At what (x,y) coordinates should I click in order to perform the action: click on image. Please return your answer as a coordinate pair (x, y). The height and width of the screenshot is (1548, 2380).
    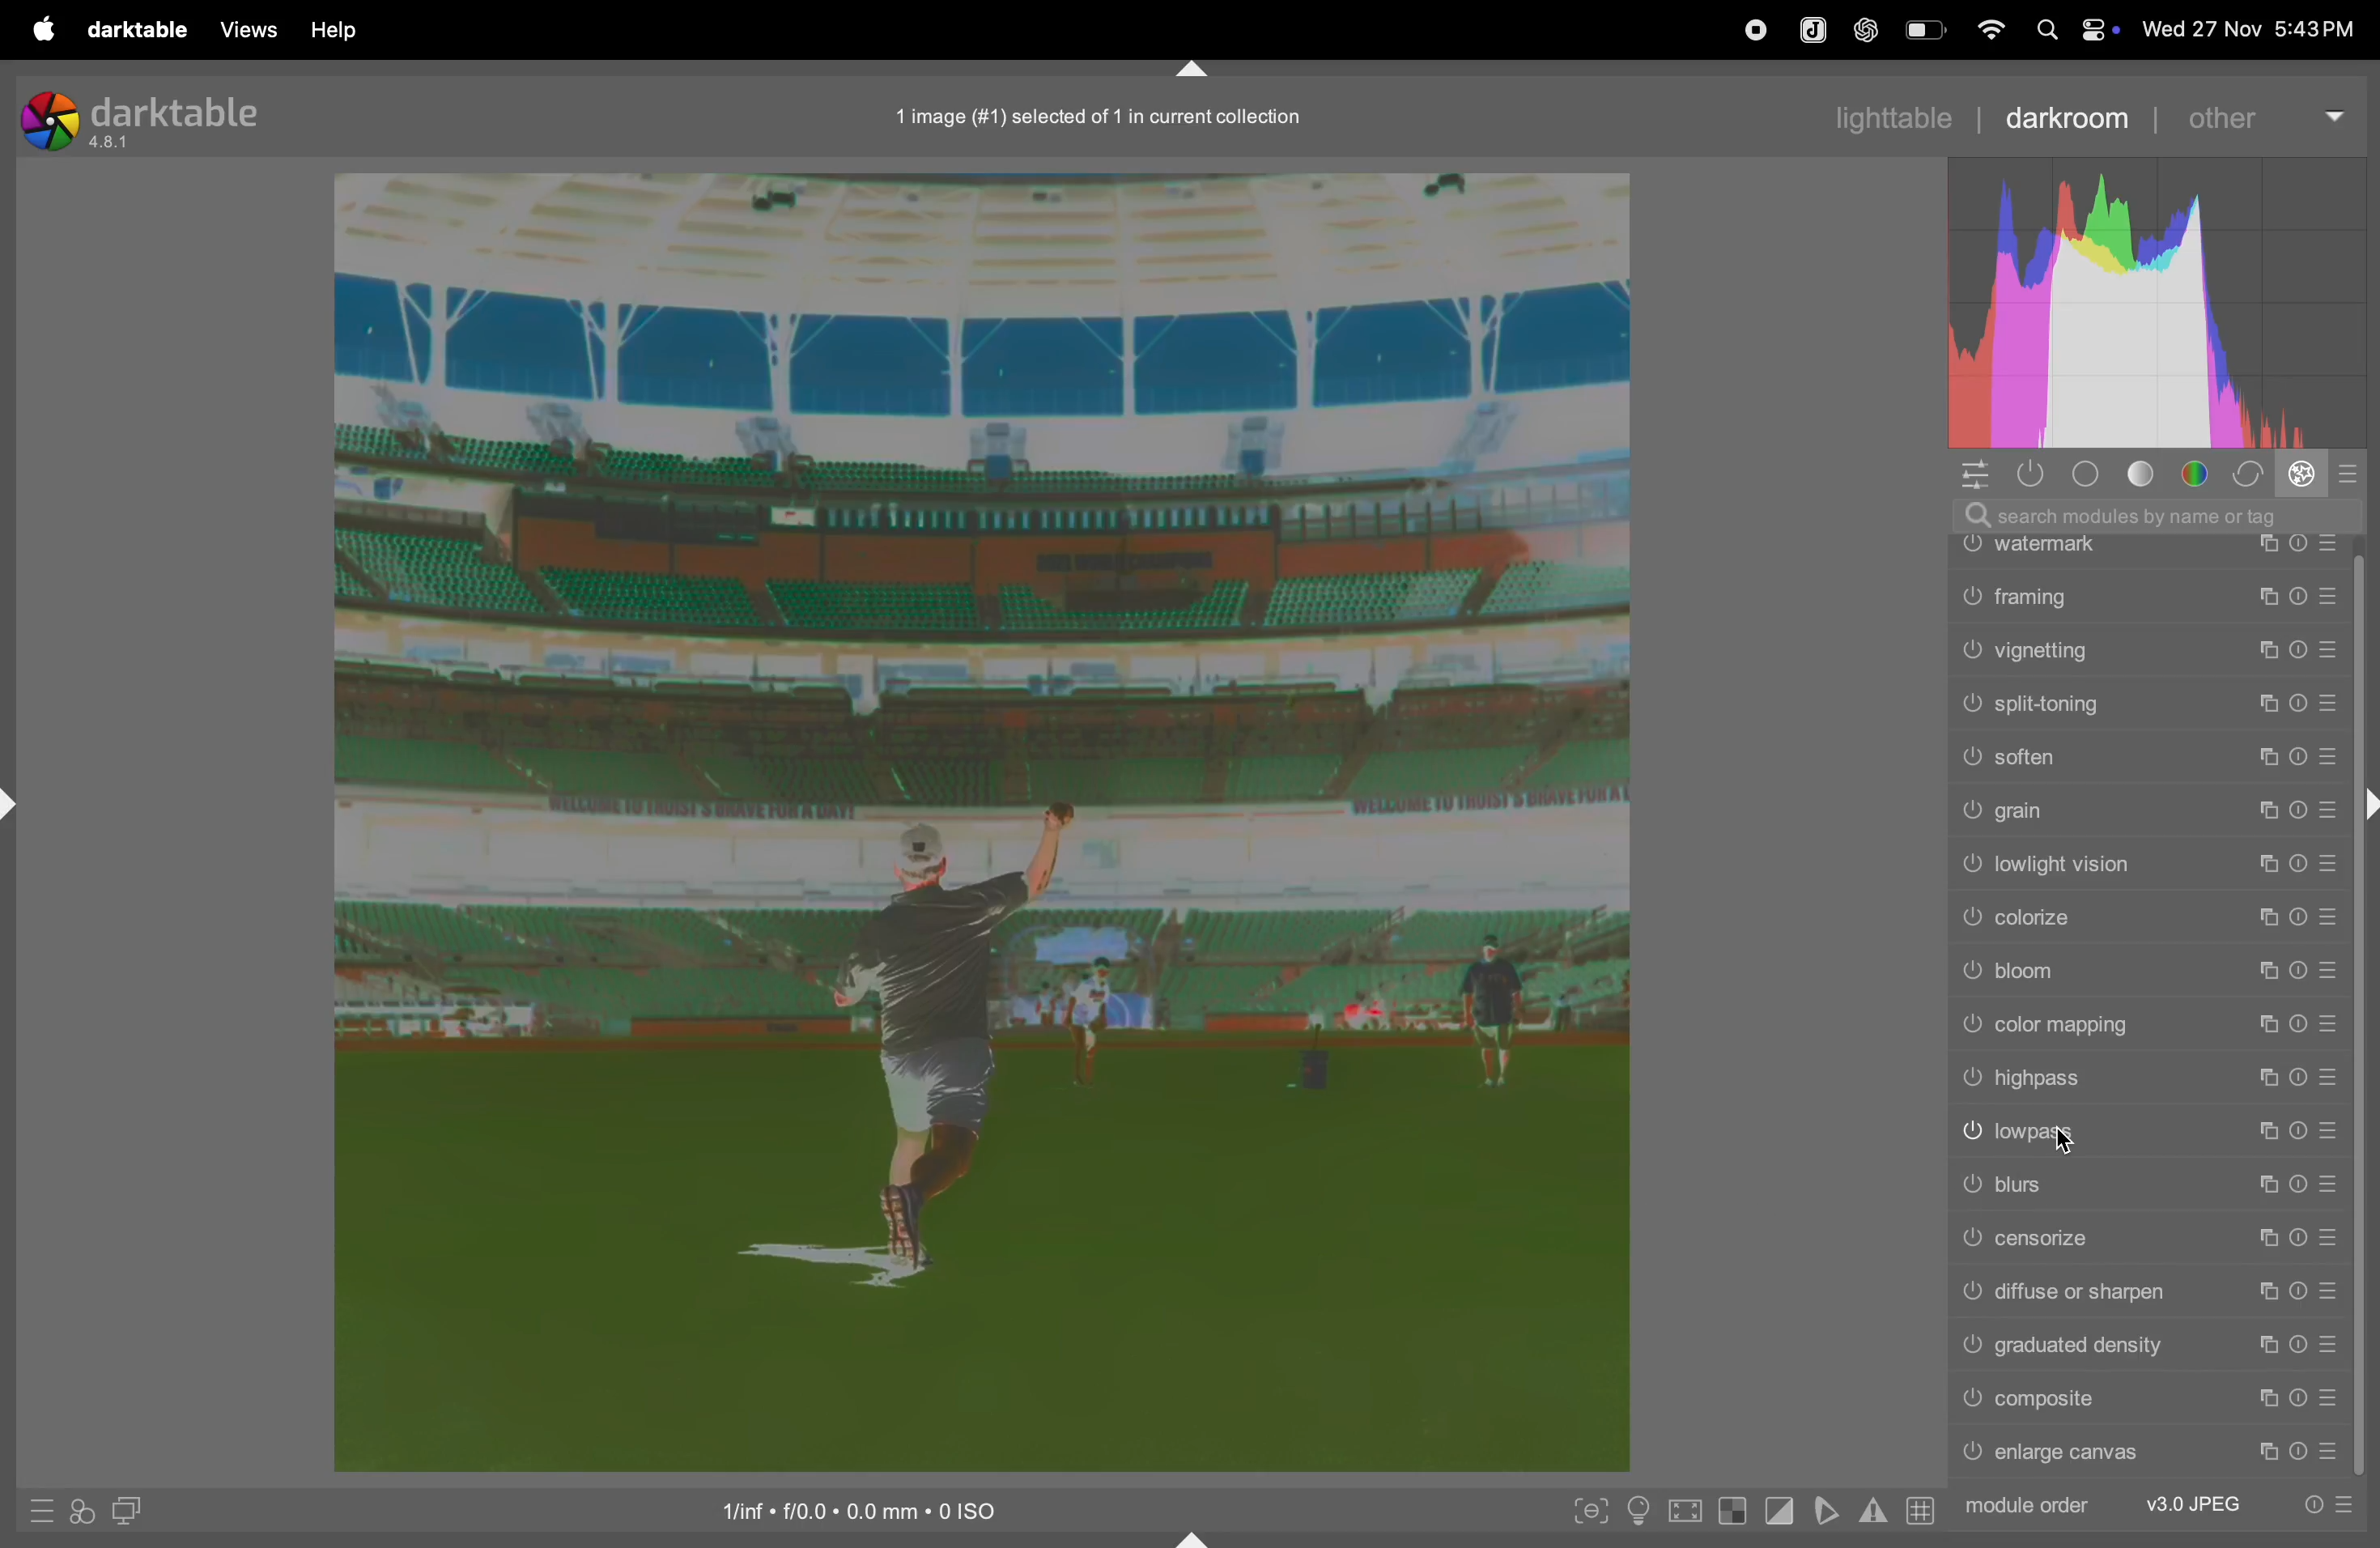
    Looking at the image, I should click on (978, 823).